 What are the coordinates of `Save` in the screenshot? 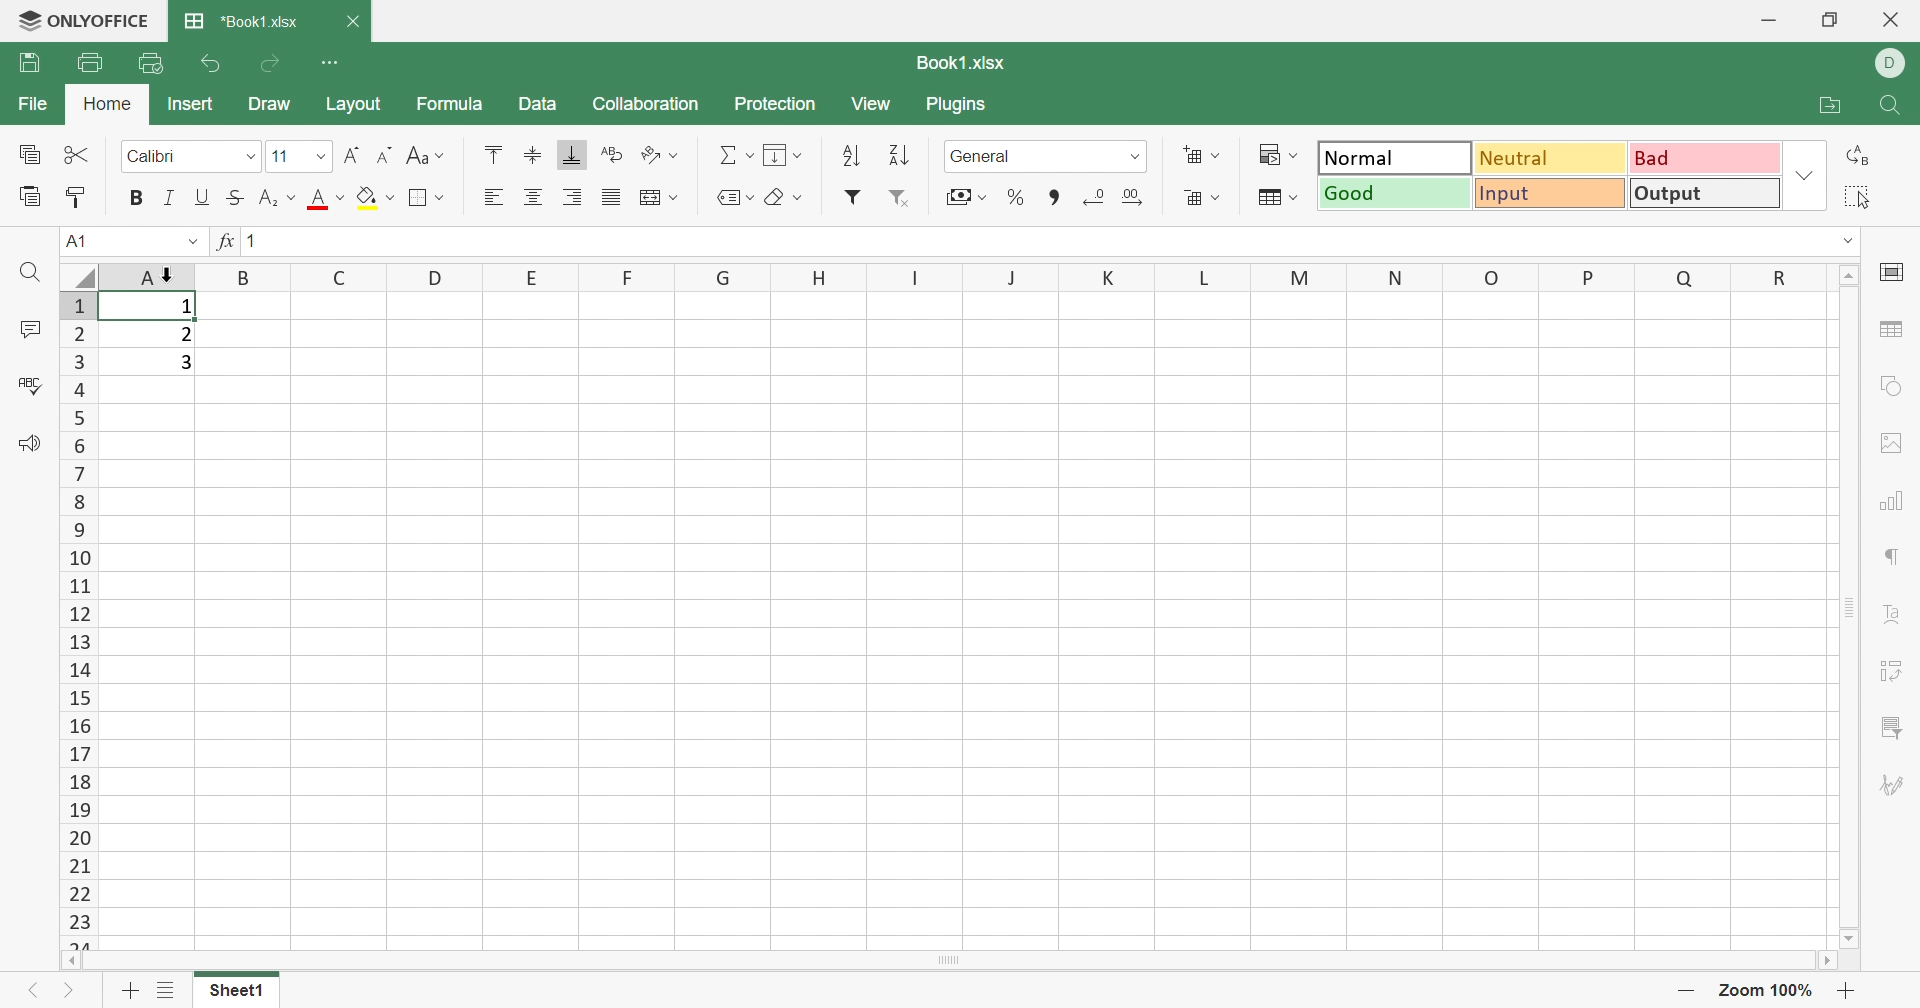 It's located at (29, 61).